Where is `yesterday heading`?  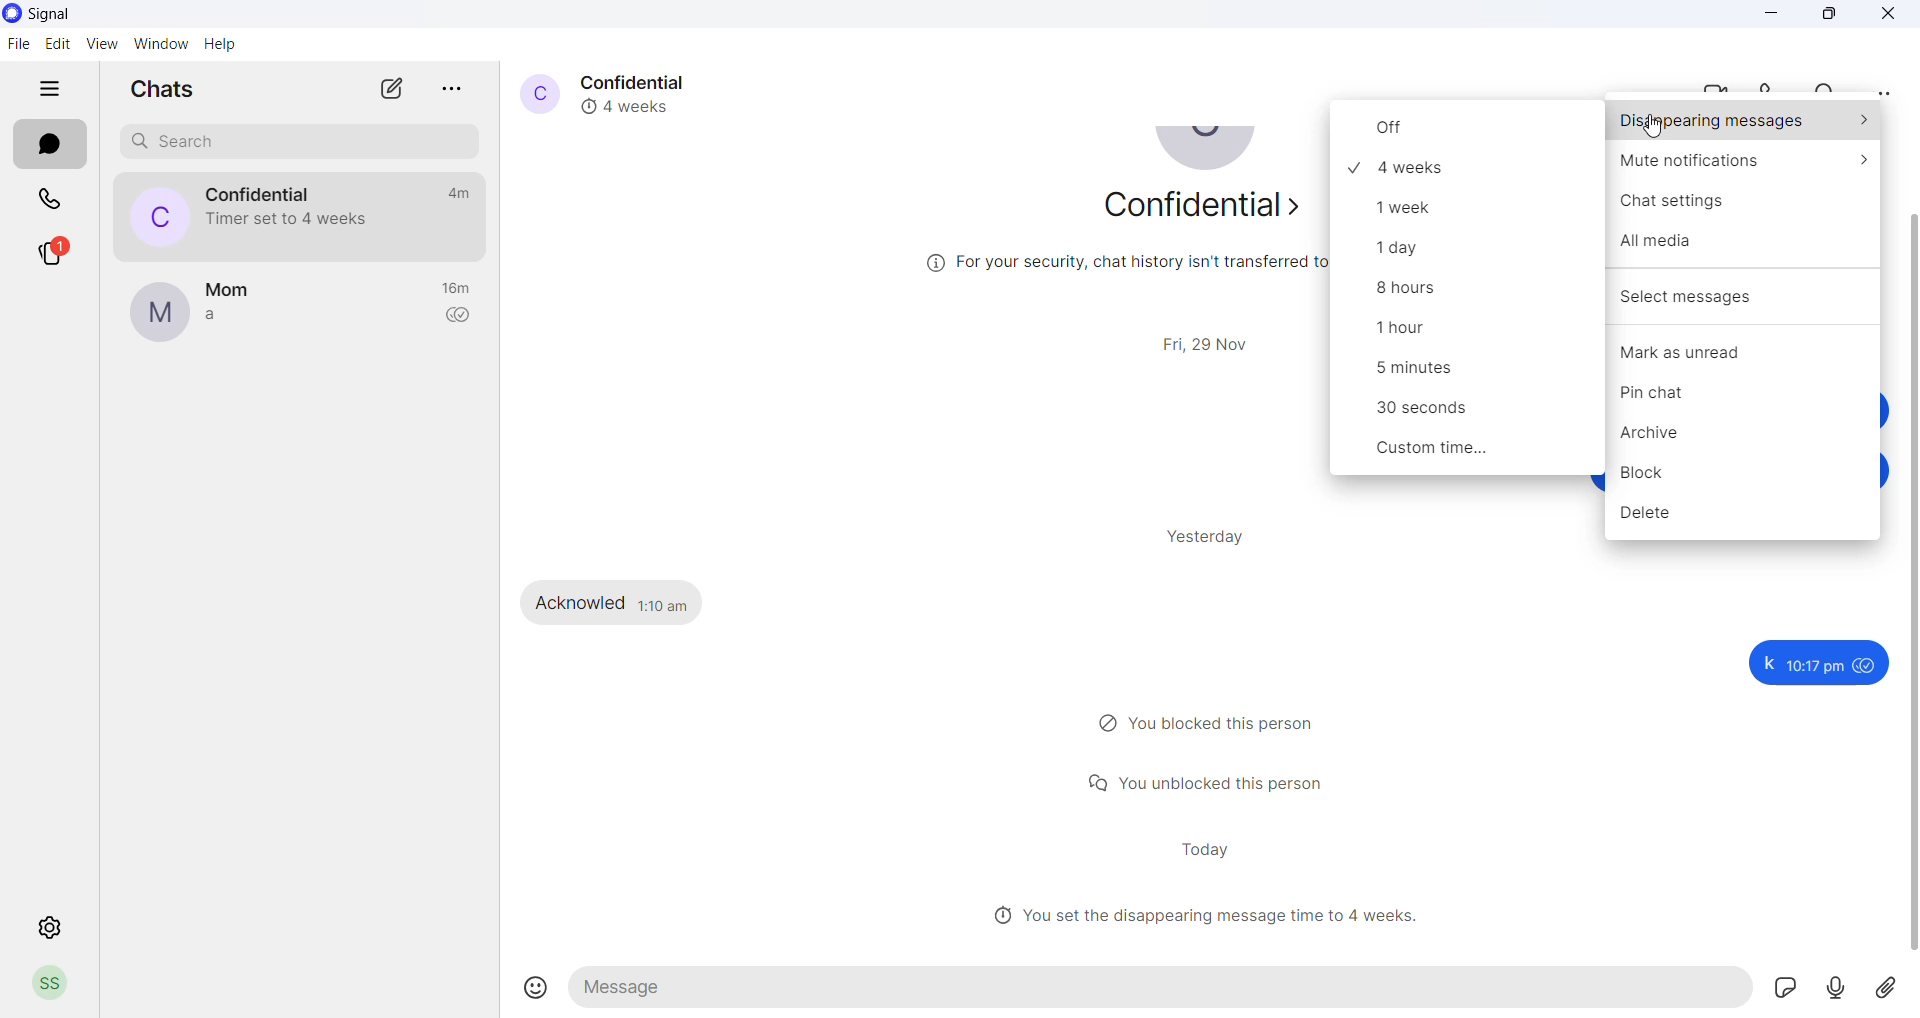
yesterday heading is located at coordinates (1217, 536).